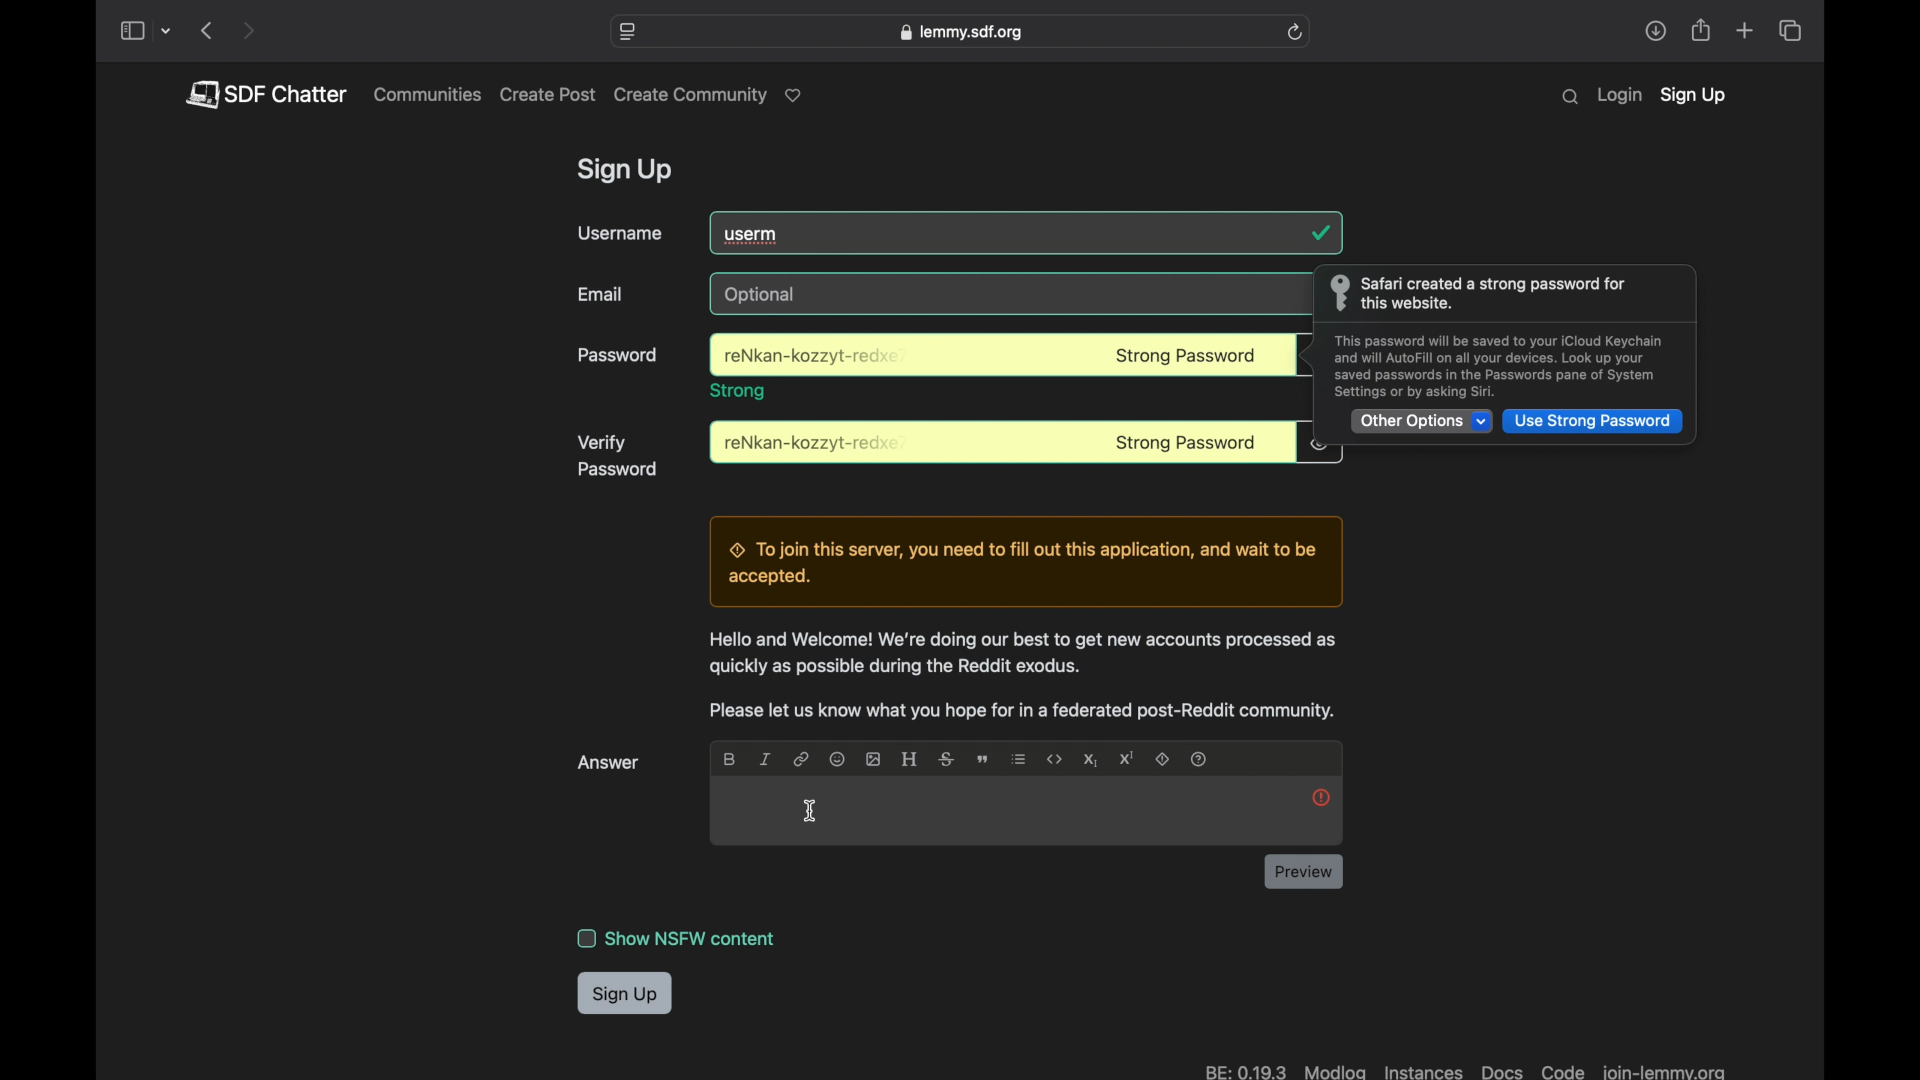 The width and height of the screenshot is (1920, 1080). Describe the element at coordinates (1702, 31) in the screenshot. I see `share` at that location.